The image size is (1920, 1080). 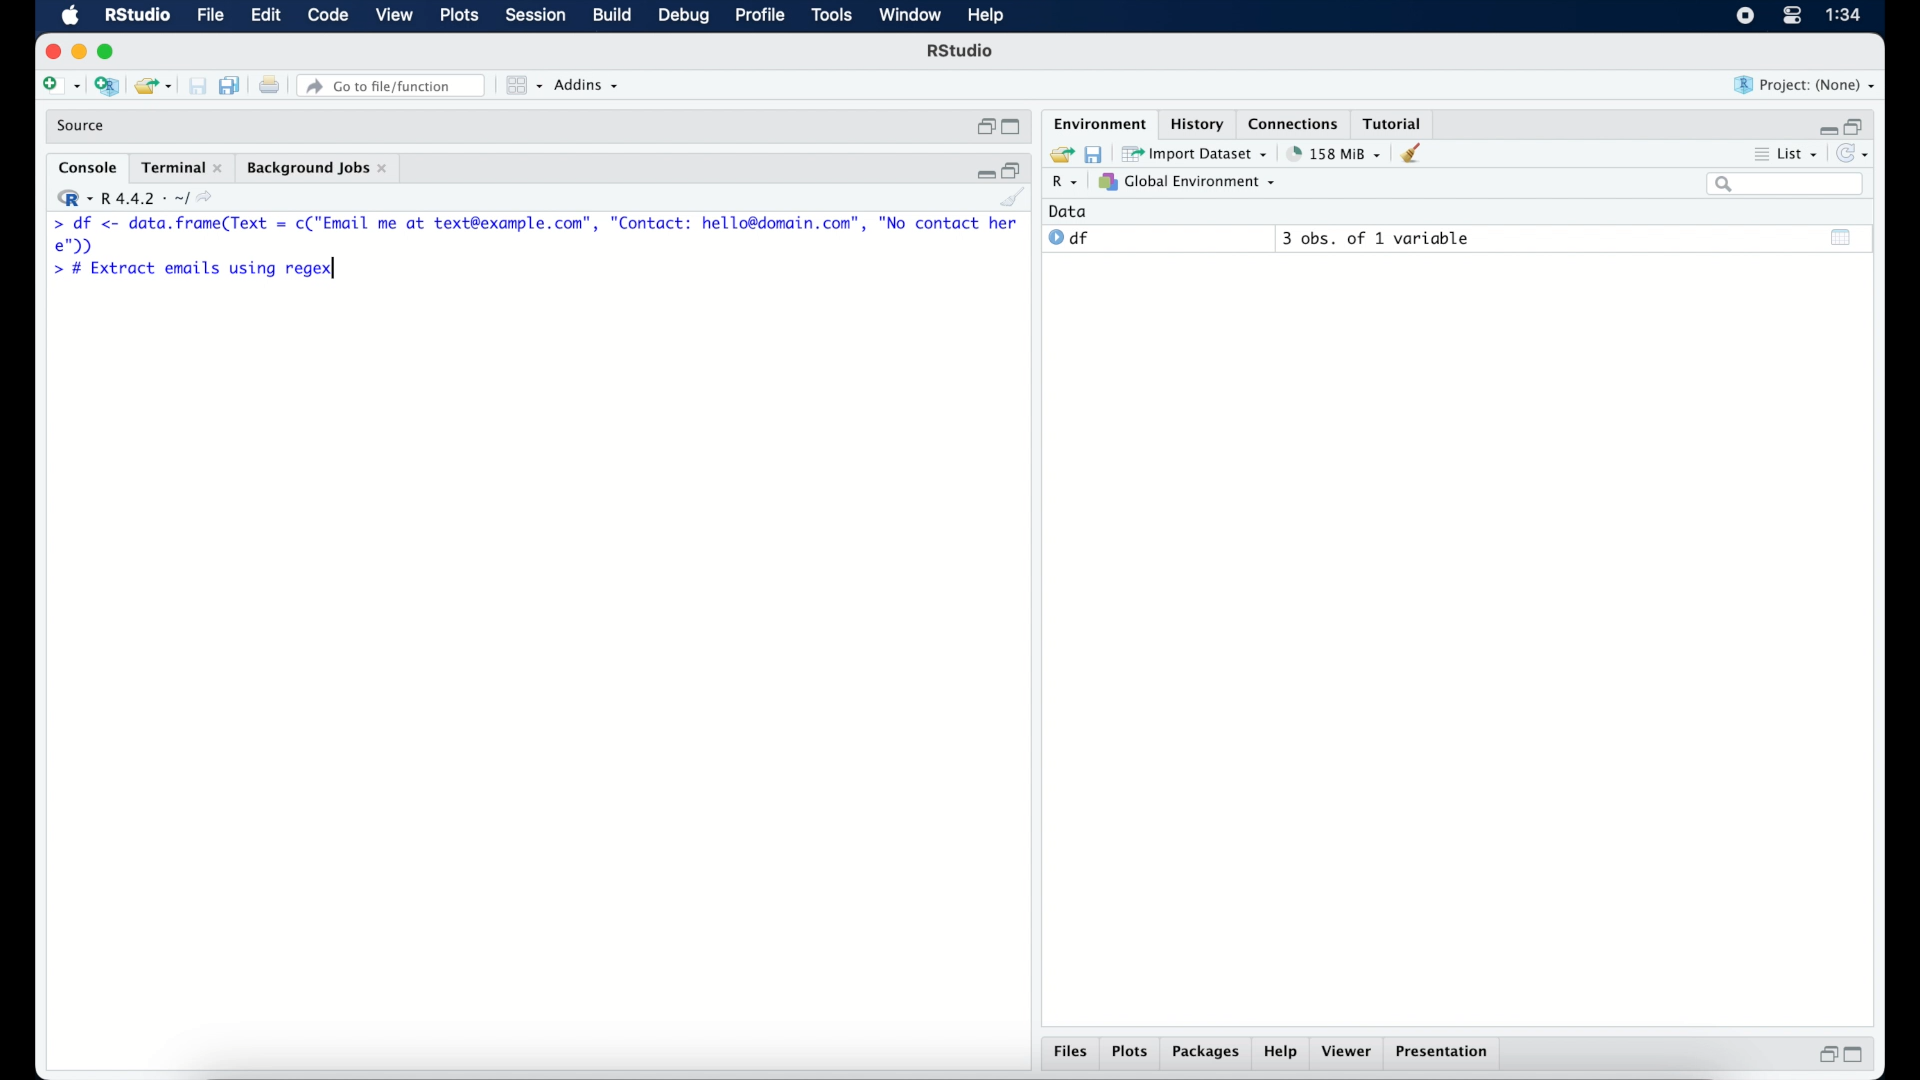 I want to click on open existing project, so click(x=152, y=85).